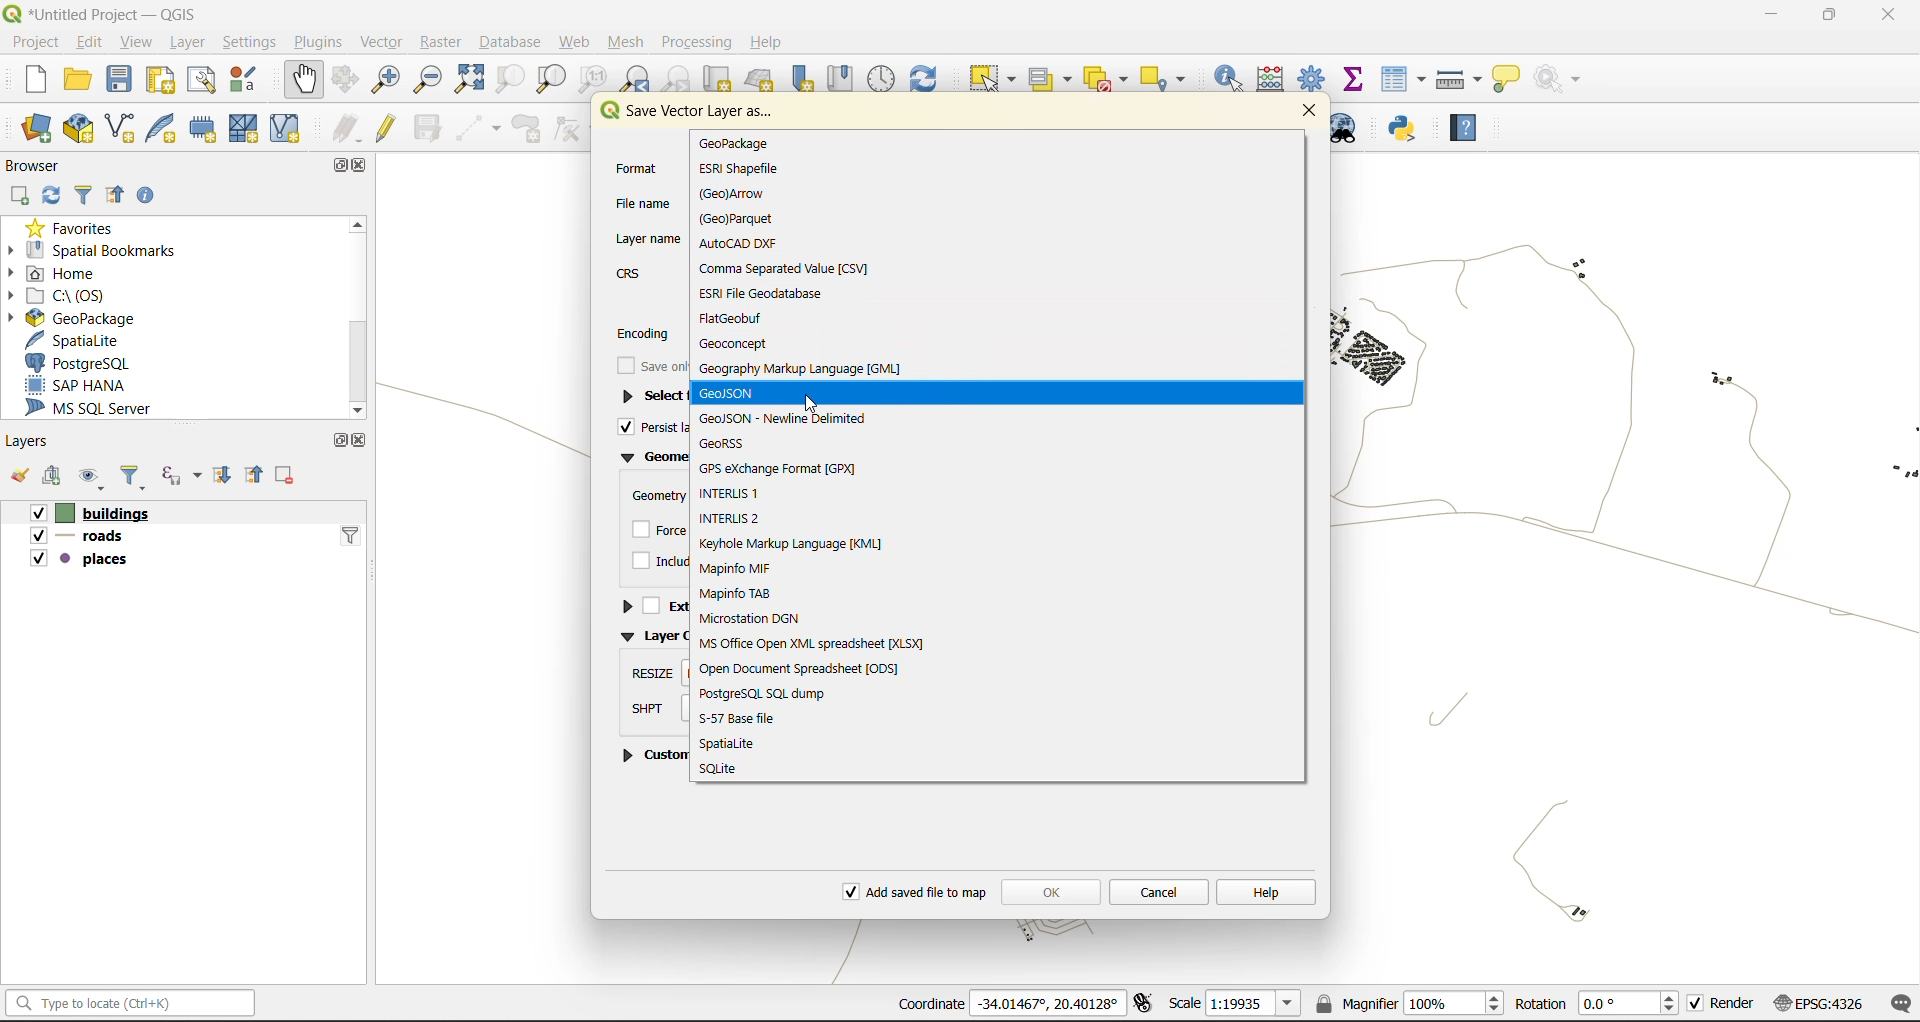 The width and height of the screenshot is (1920, 1022). Describe the element at coordinates (1351, 129) in the screenshot. I see `metasearch` at that location.